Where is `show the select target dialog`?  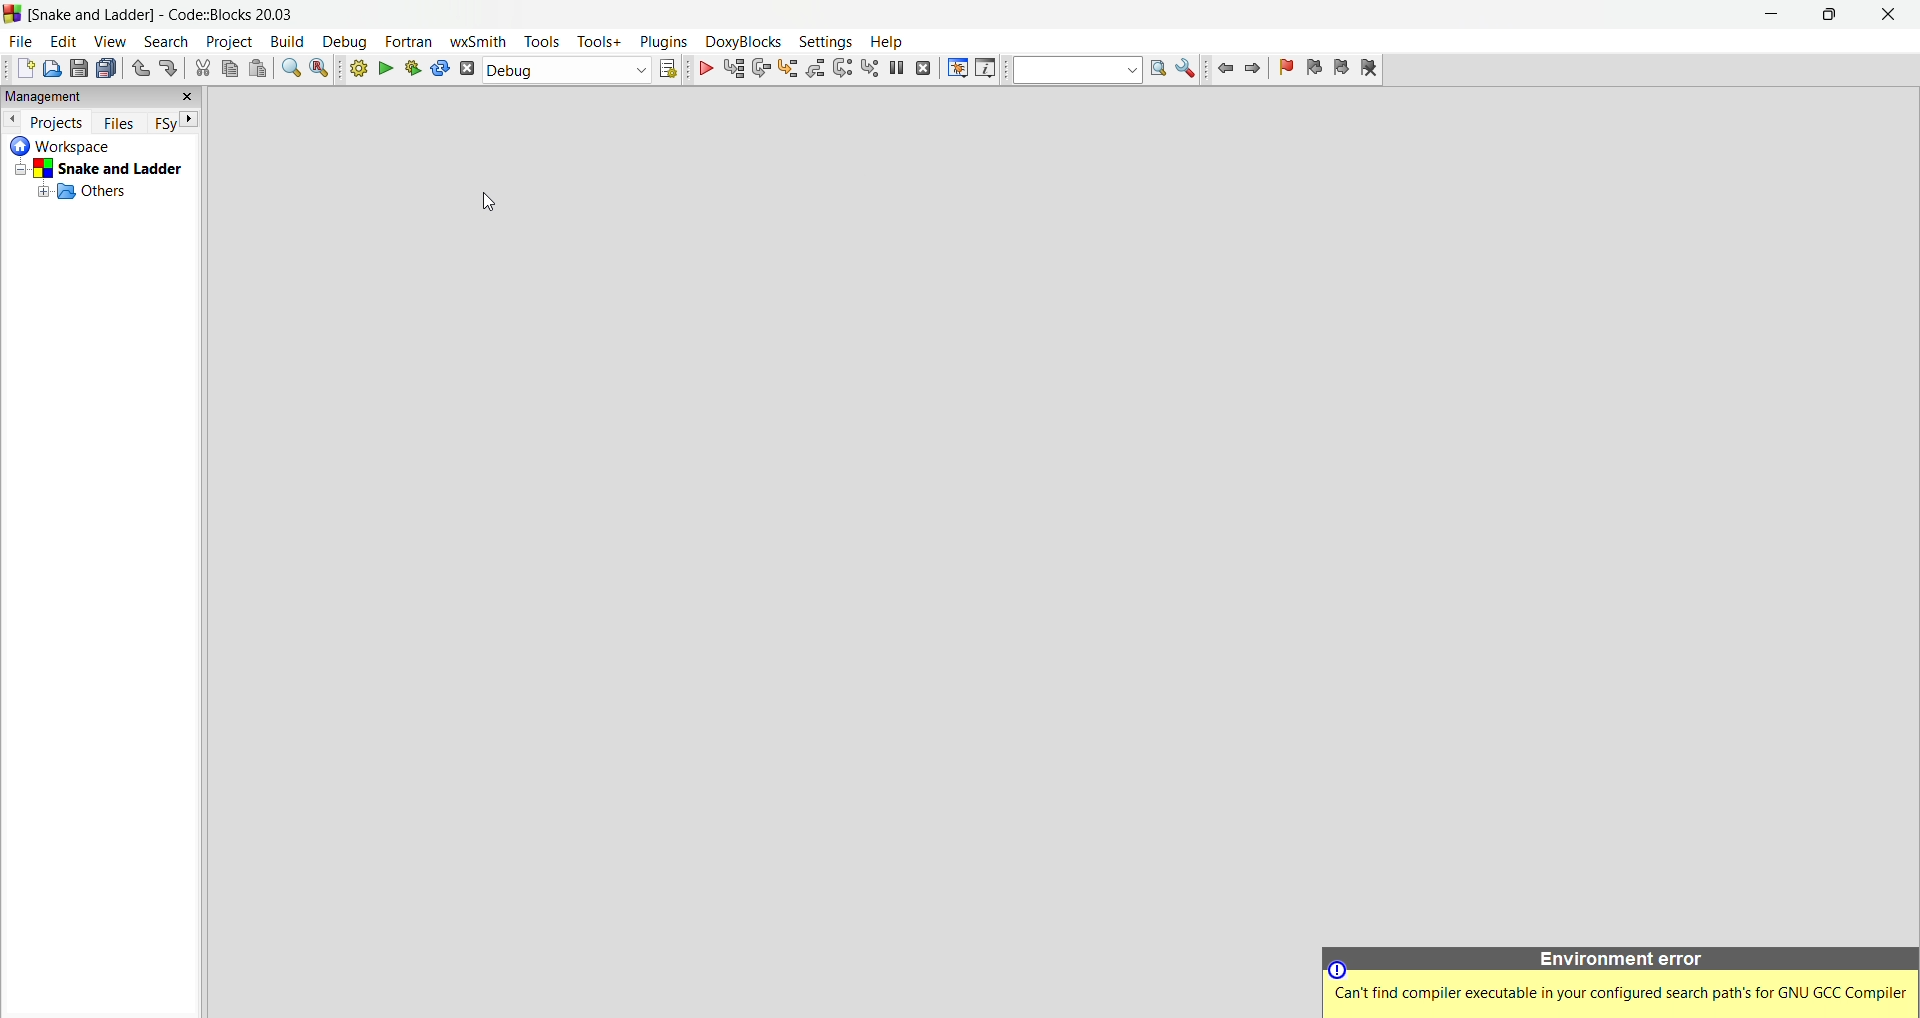 show the select target dialog is located at coordinates (670, 71).